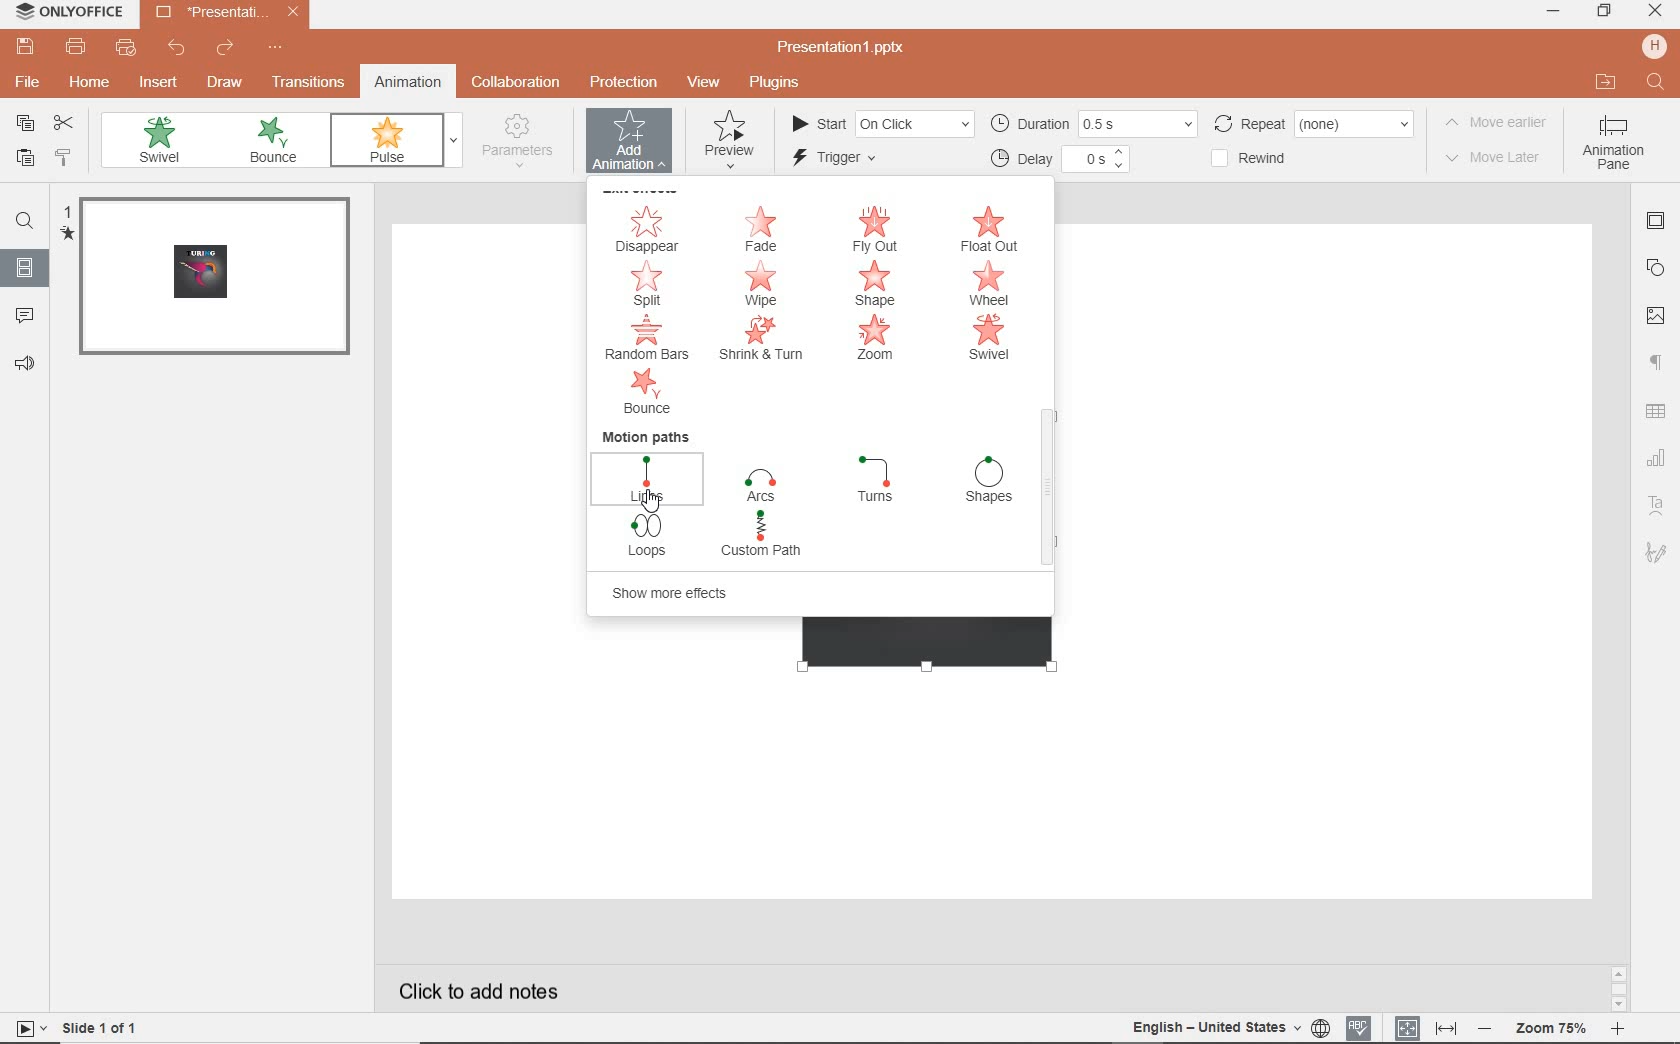 The width and height of the screenshot is (1680, 1044). Describe the element at coordinates (88, 1030) in the screenshot. I see `slide 1 of 1` at that location.